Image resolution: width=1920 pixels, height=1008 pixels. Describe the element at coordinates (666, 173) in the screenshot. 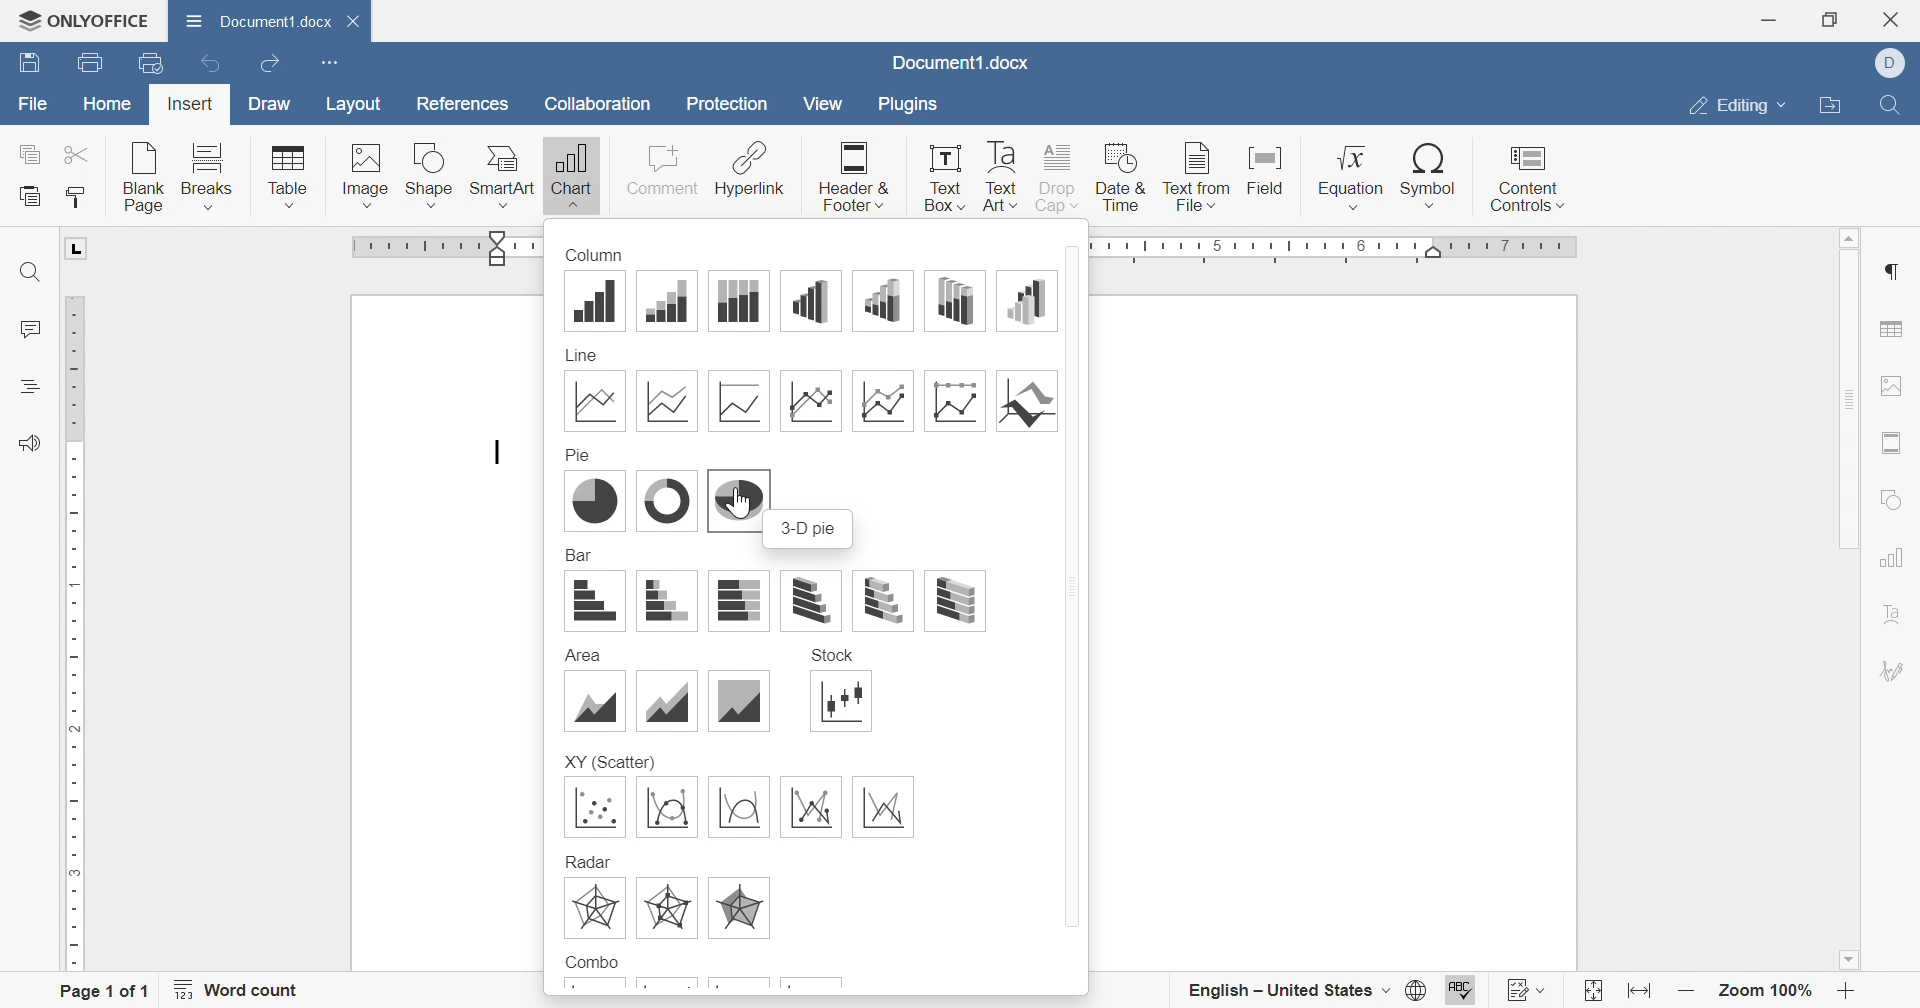

I see `` at that location.